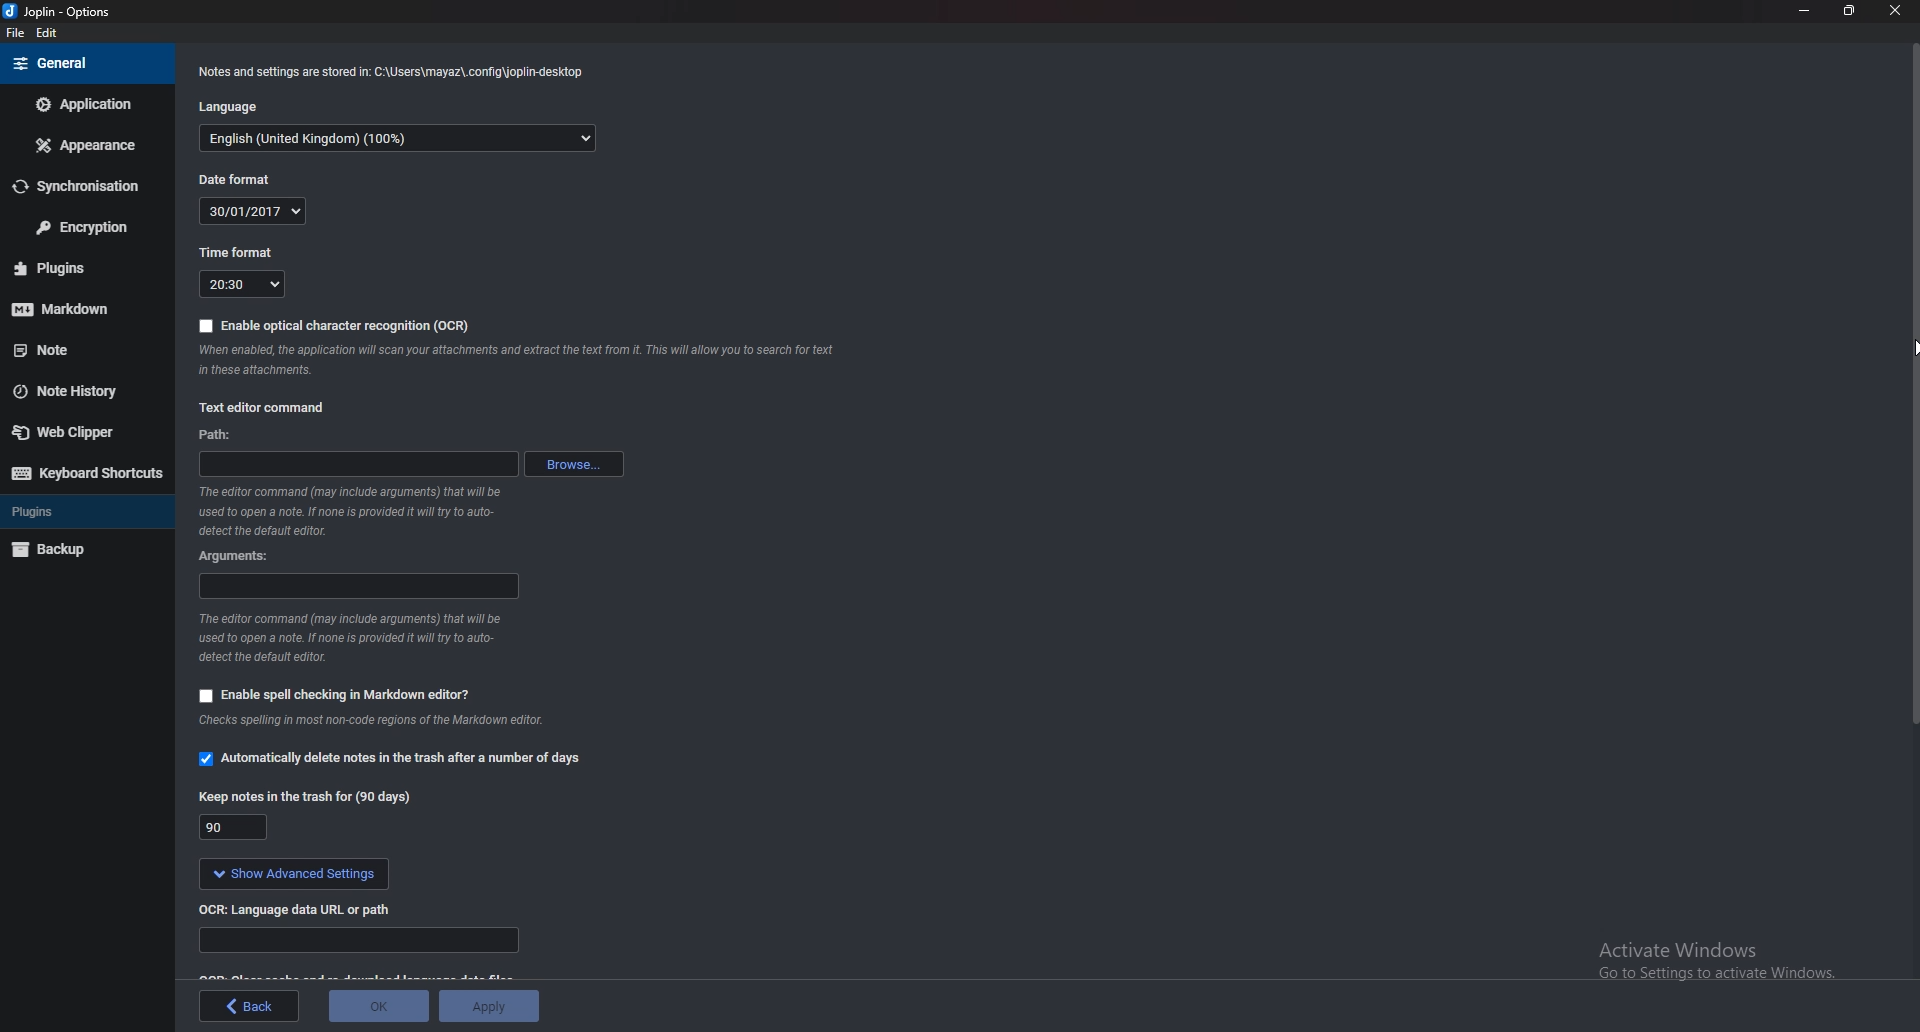 The image size is (1920, 1032). I want to click on 90 days, so click(236, 827).